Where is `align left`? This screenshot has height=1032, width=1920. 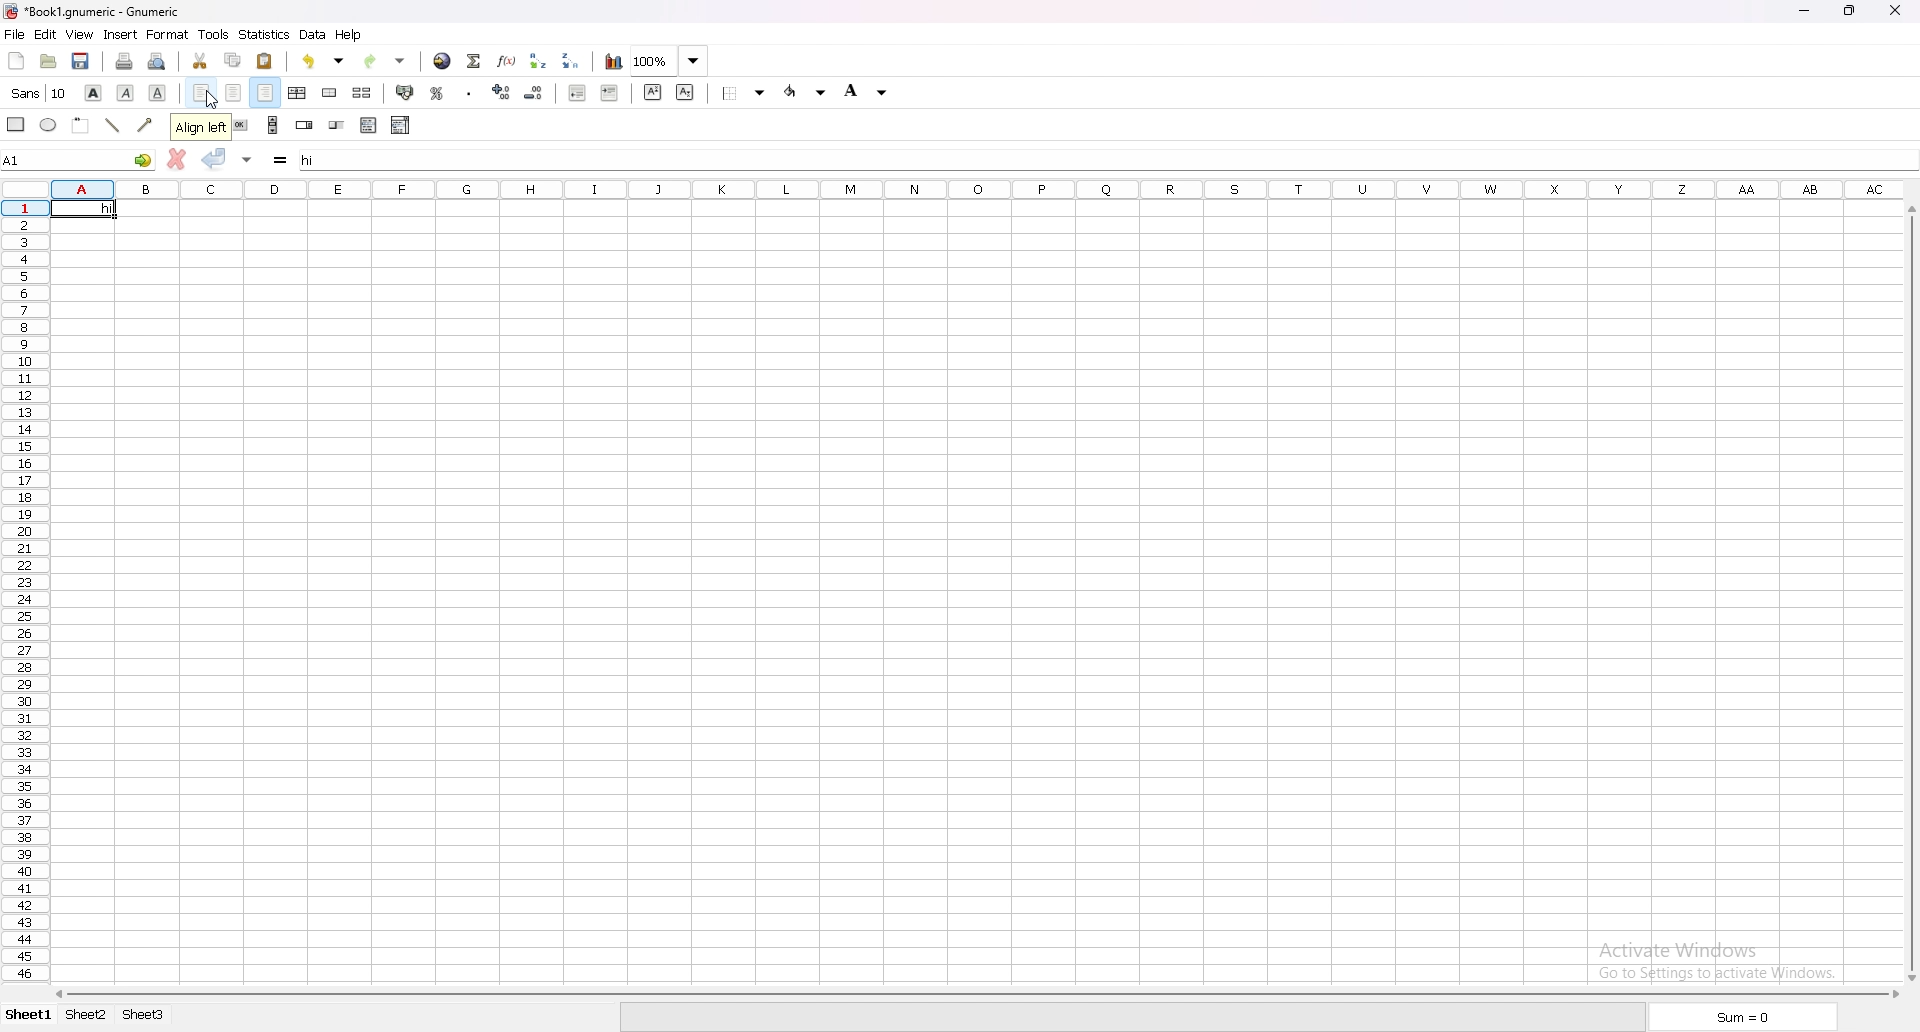 align left is located at coordinates (201, 94).